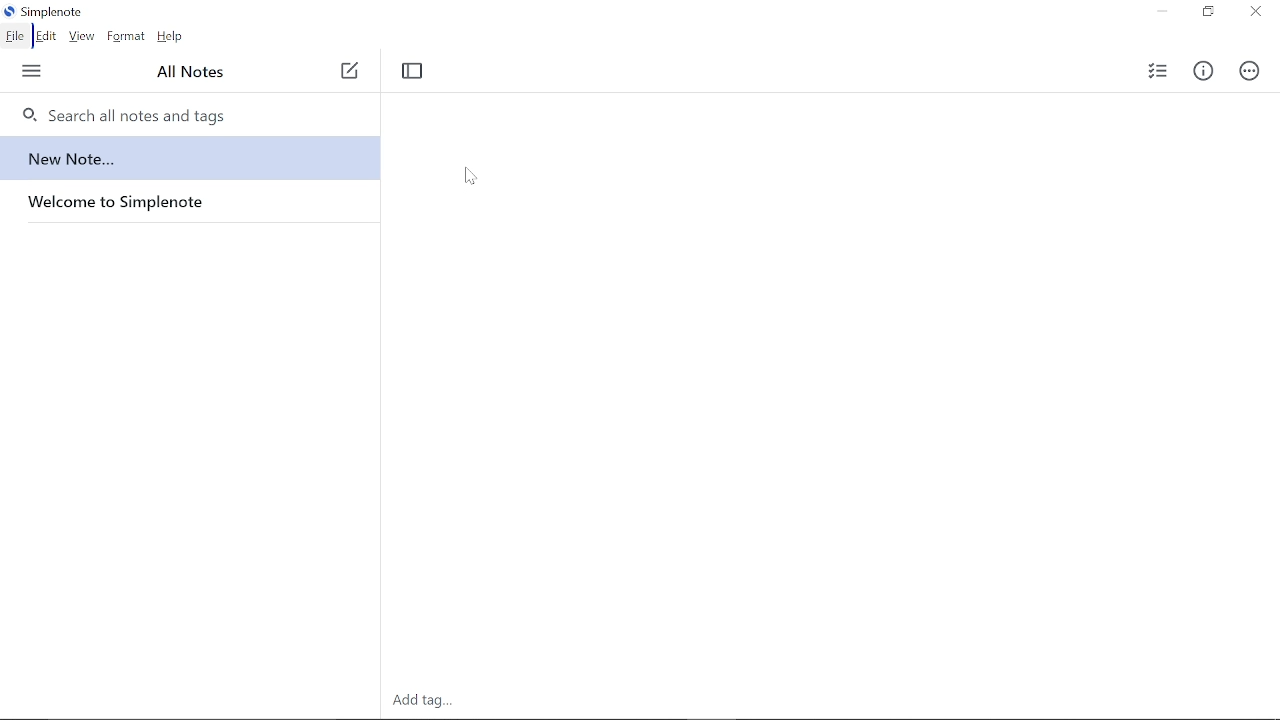 This screenshot has width=1280, height=720. What do you see at coordinates (469, 174) in the screenshot?
I see `Cursor` at bounding box center [469, 174].